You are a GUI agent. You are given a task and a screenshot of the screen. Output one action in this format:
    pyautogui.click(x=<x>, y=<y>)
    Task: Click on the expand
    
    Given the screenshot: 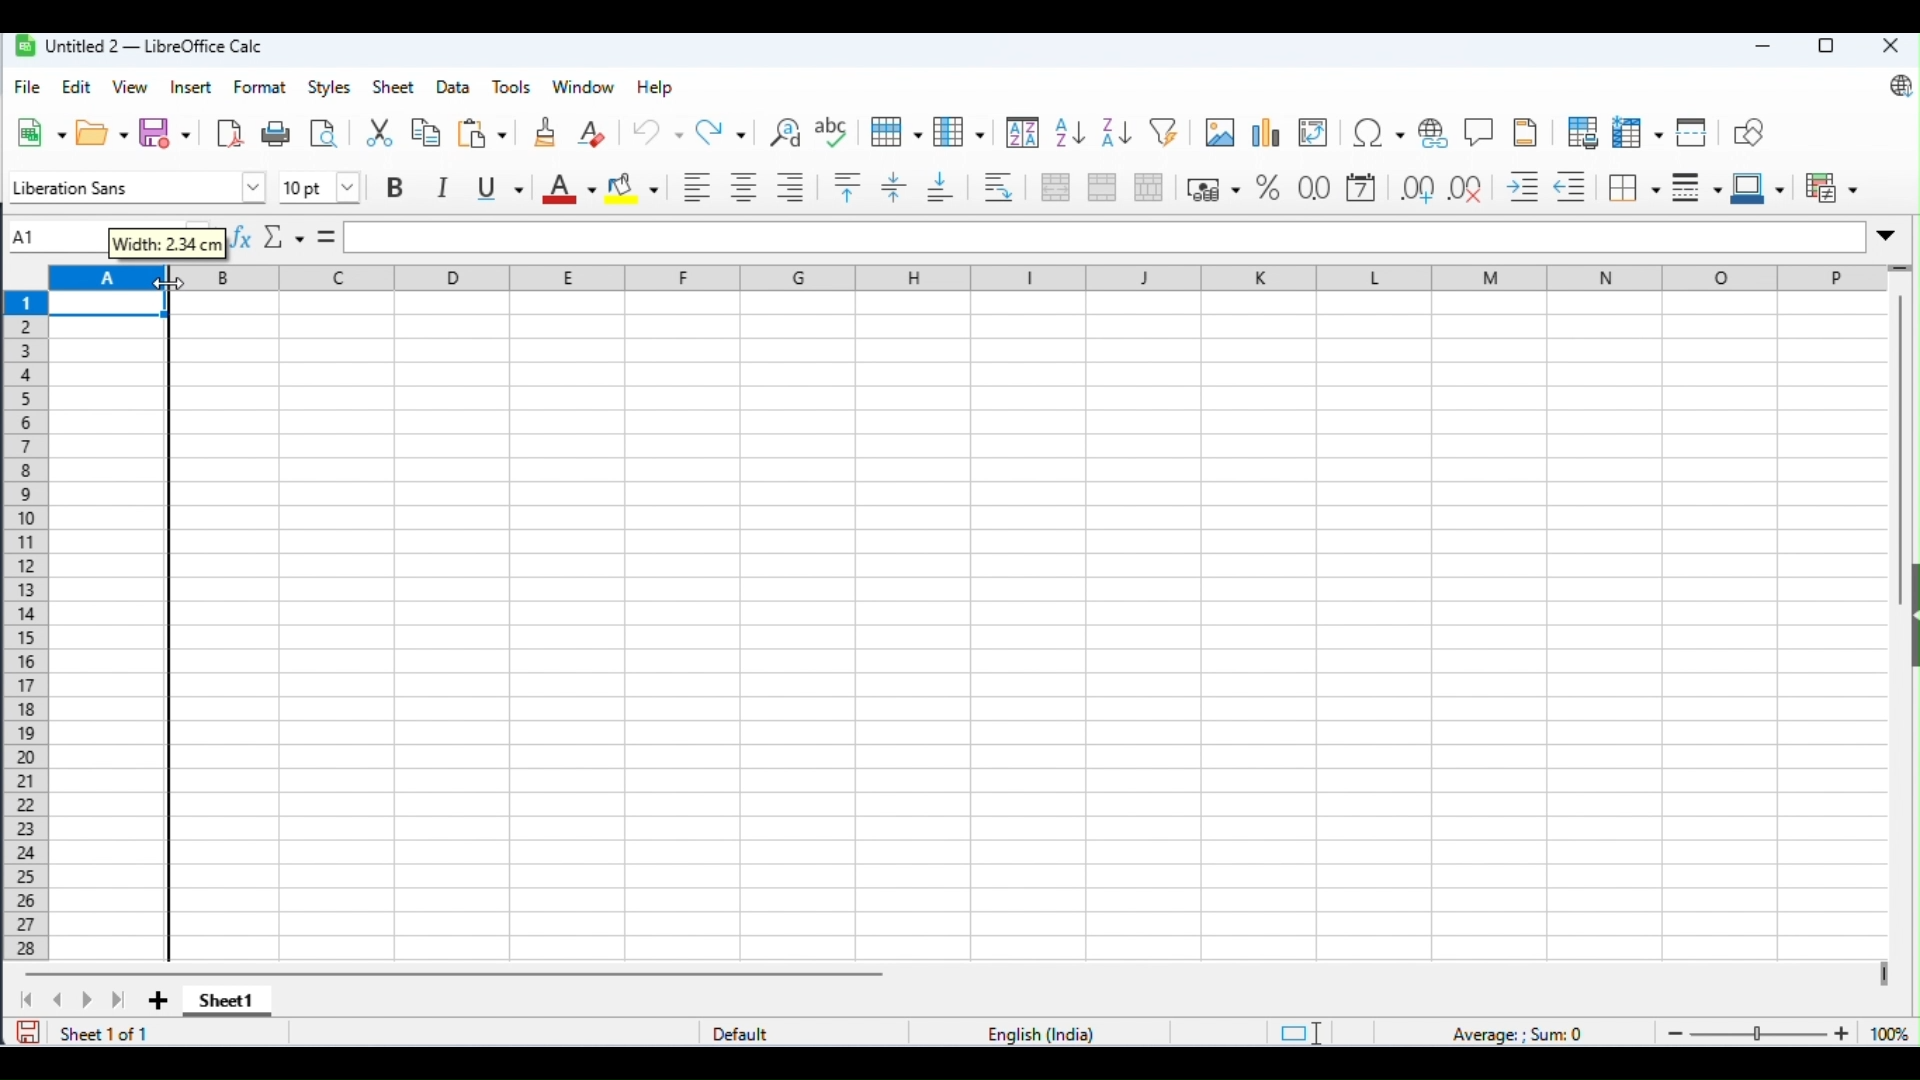 What is the action you would take?
    pyautogui.click(x=1884, y=237)
    